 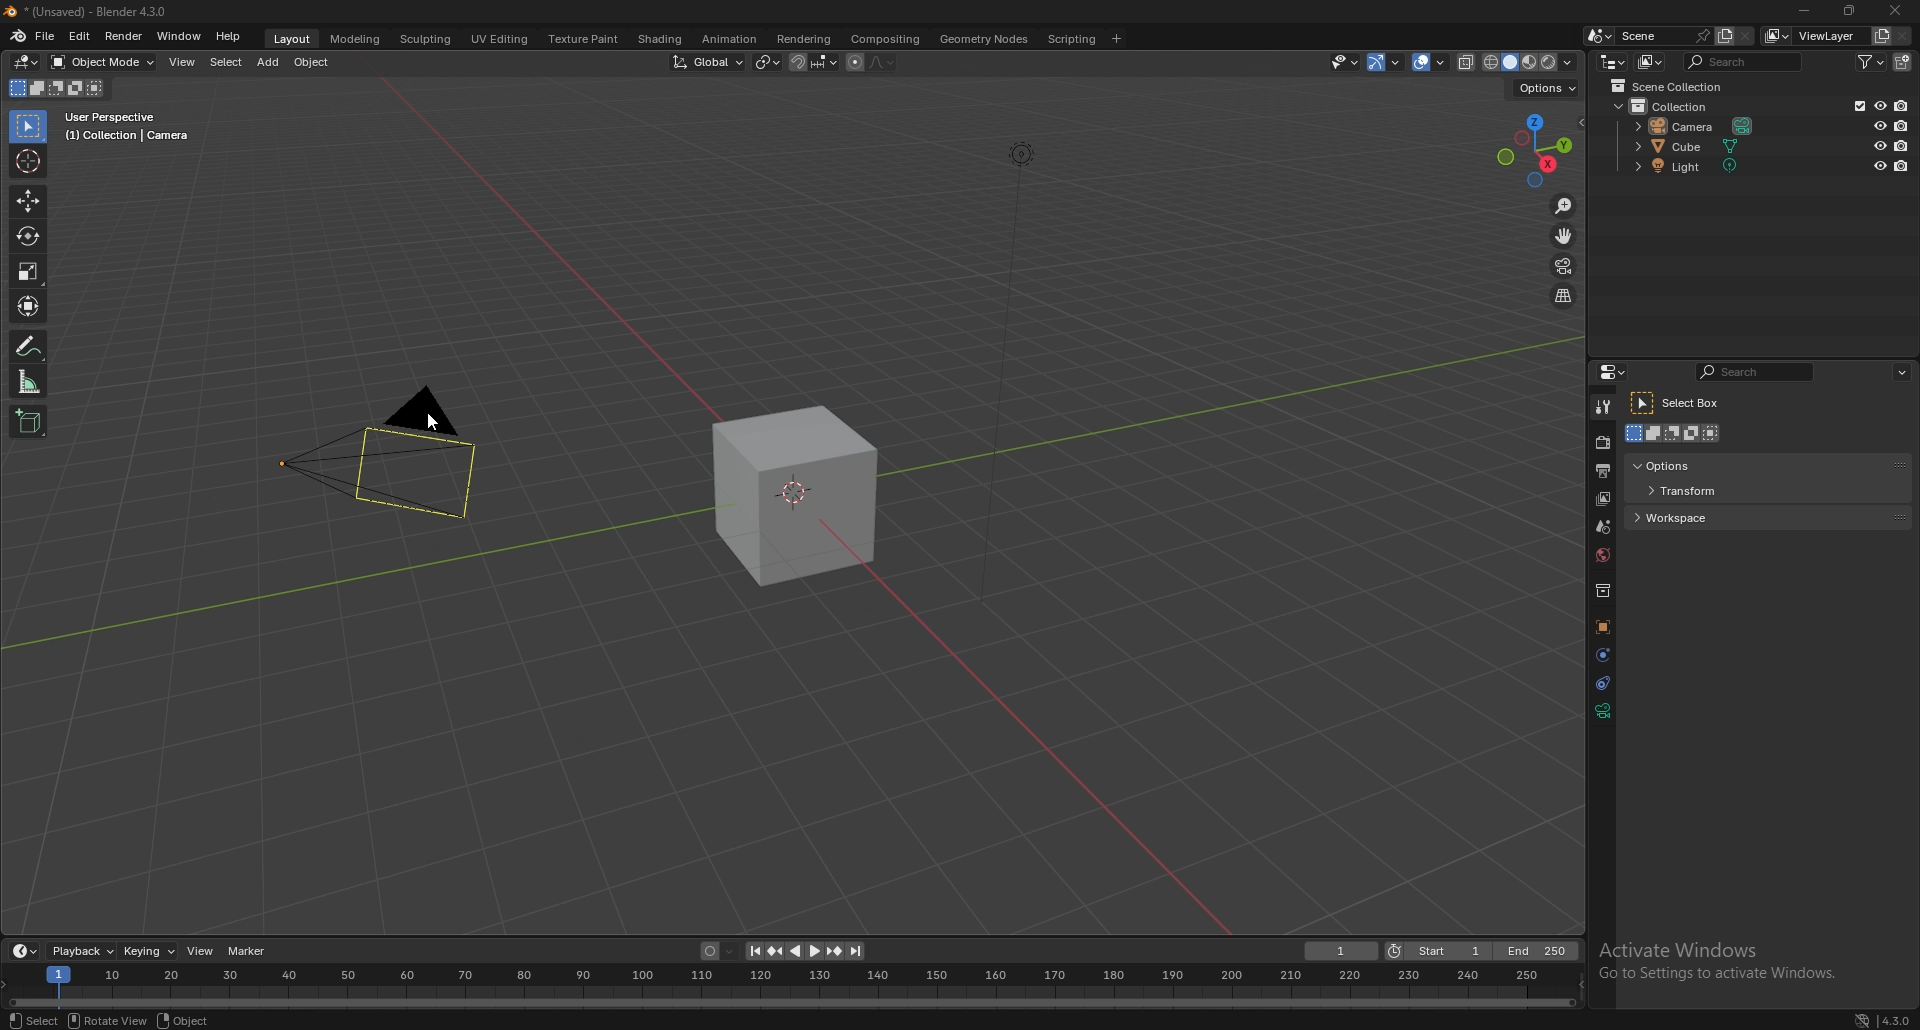 What do you see at coordinates (30, 380) in the screenshot?
I see `measure` at bounding box center [30, 380].